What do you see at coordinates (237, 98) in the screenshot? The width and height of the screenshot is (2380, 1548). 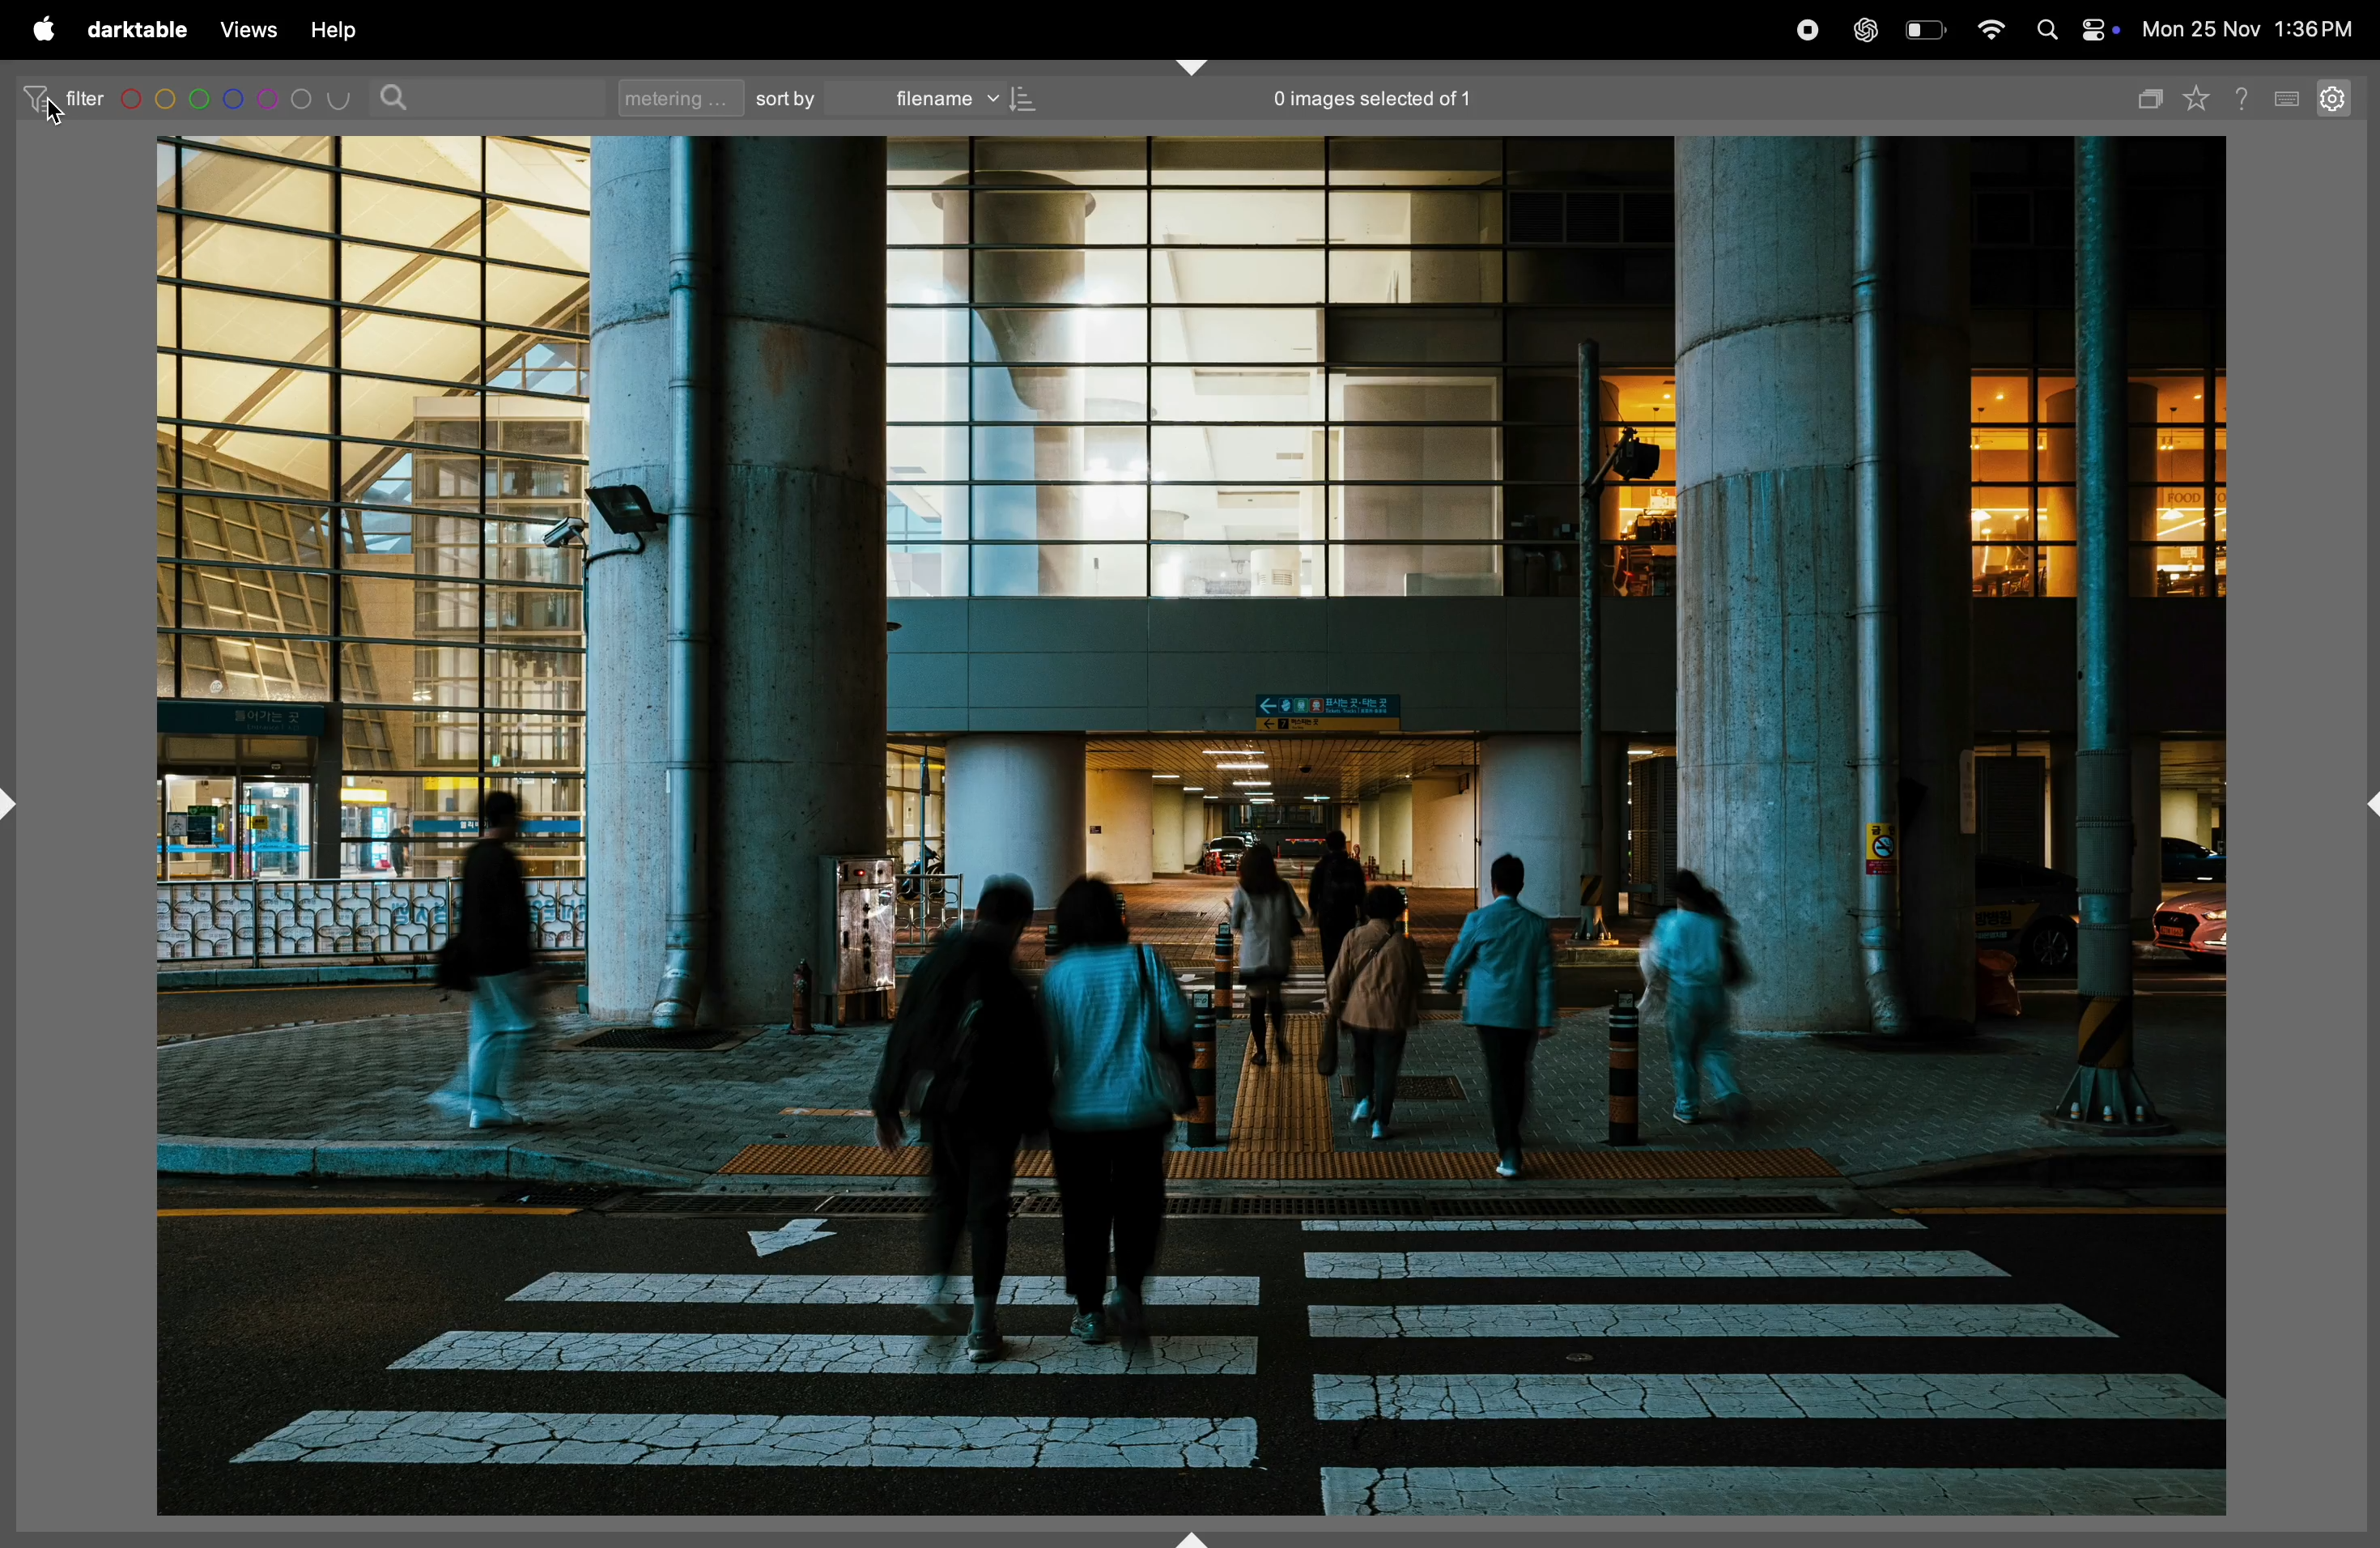 I see `color code` at bounding box center [237, 98].